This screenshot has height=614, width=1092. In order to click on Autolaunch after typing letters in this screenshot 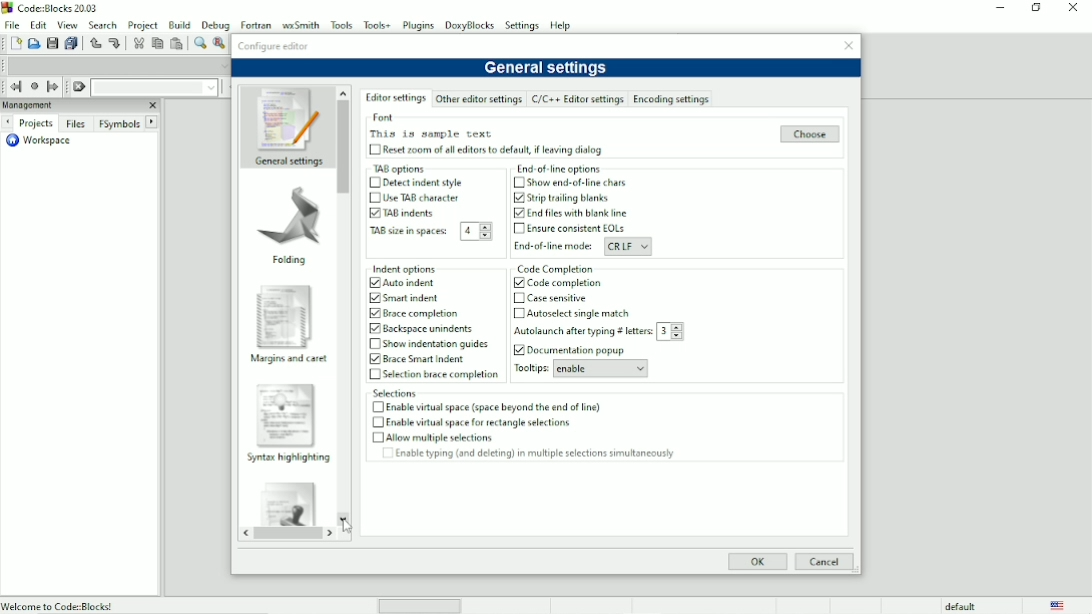, I will do `click(581, 333)`.